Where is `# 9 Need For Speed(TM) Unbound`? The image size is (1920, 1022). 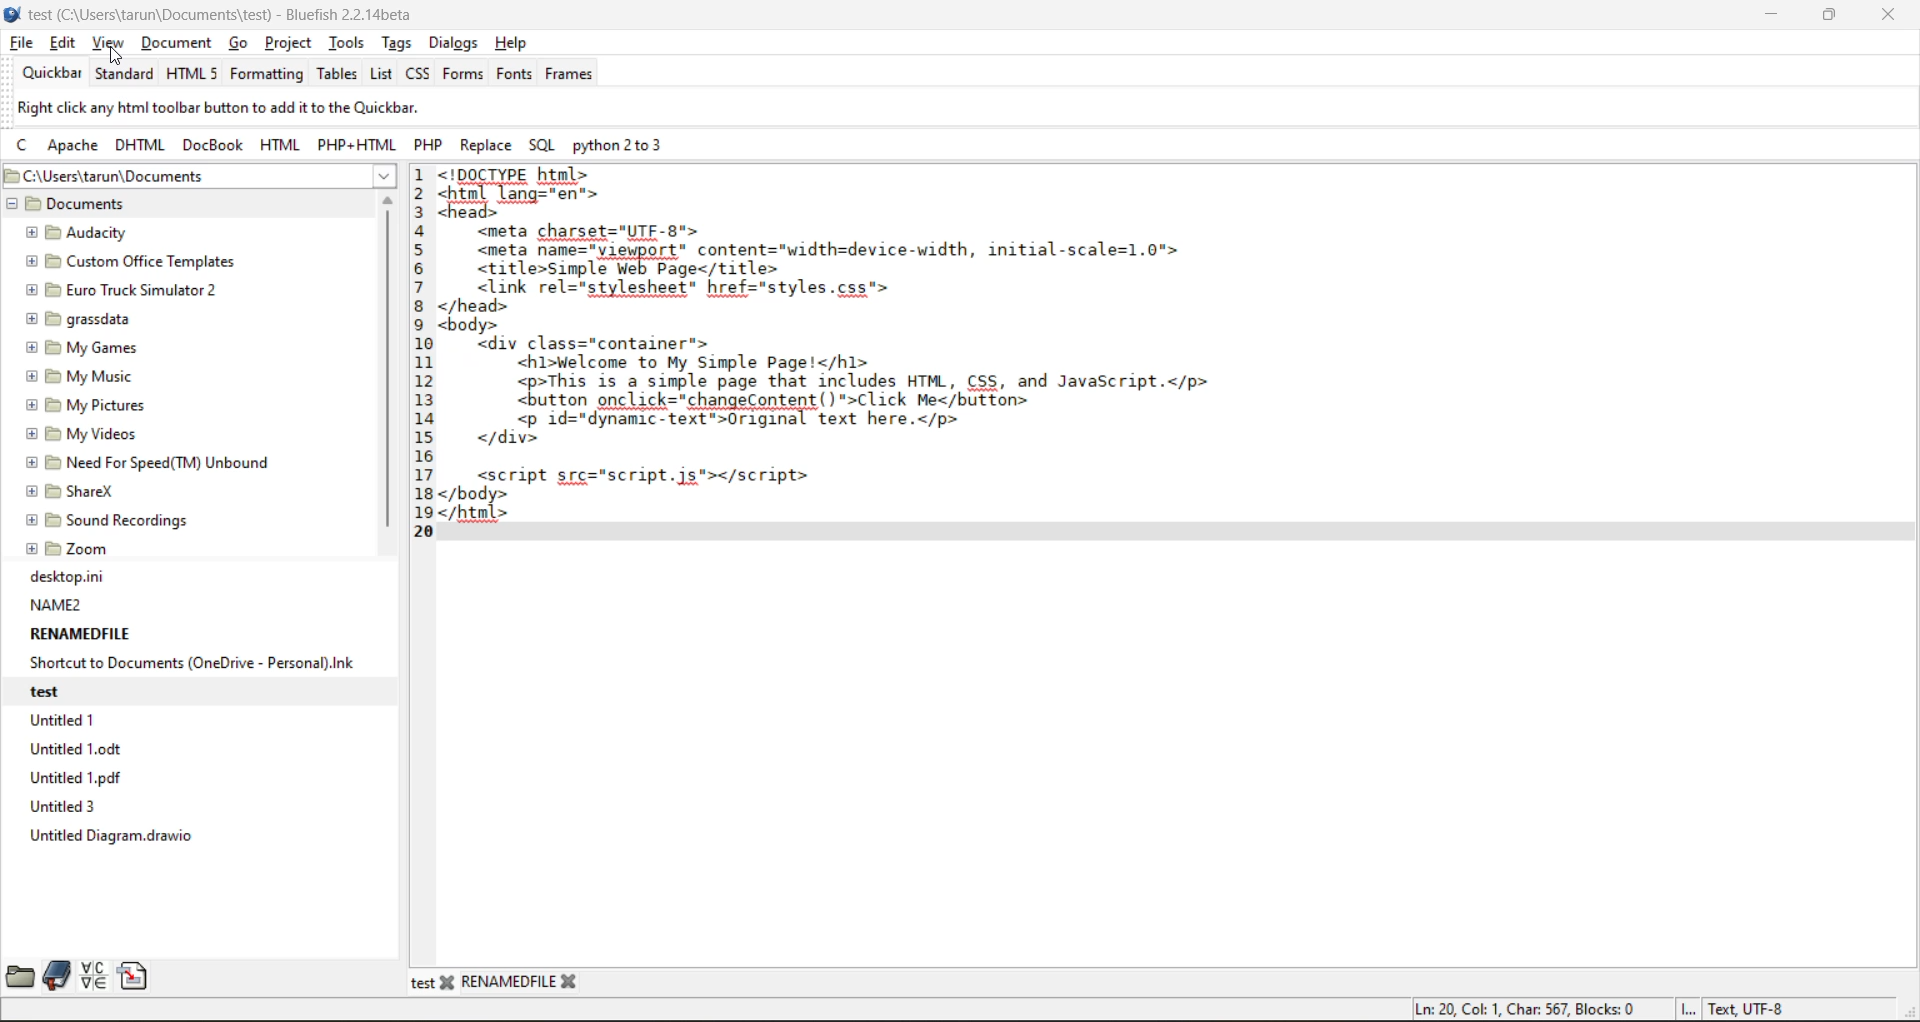 # 9 Need For Speed(TM) Unbound is located at coordinates (147, 462).